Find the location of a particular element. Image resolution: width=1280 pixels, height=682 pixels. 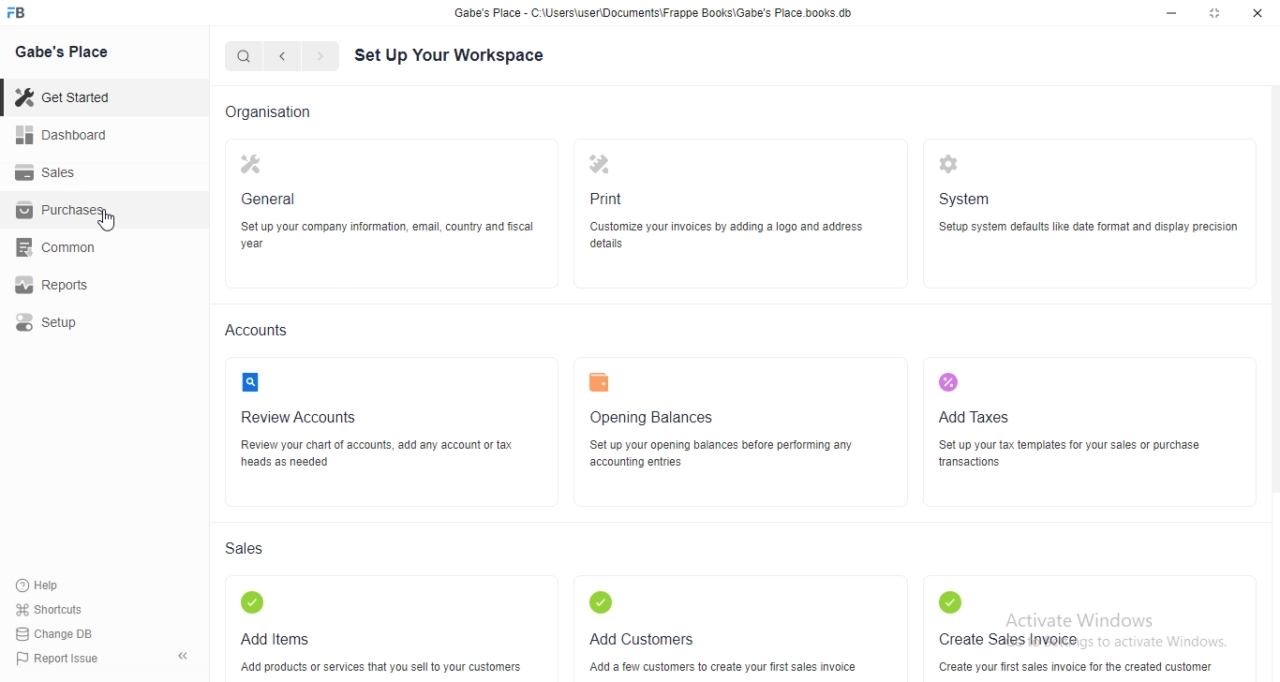

Get Started is located at coordinates (104, 97).